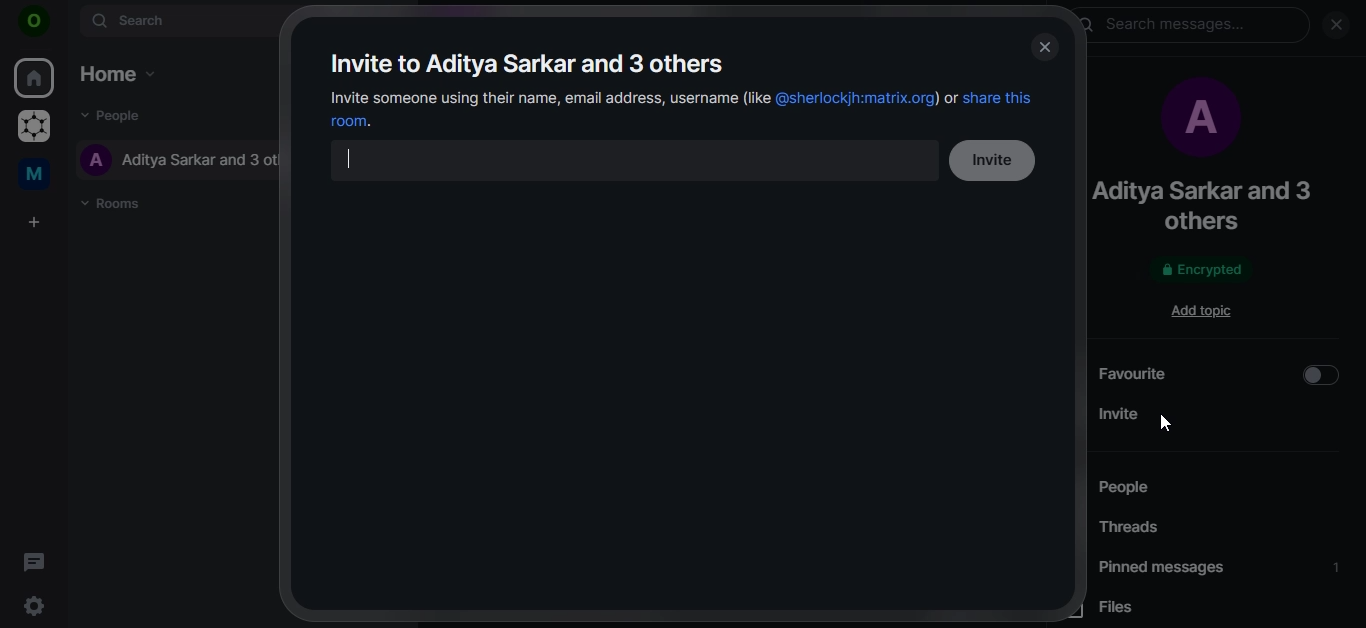  Describe the element at coordinates (32, 223) in the screenshot. I see `create a space` at that location.